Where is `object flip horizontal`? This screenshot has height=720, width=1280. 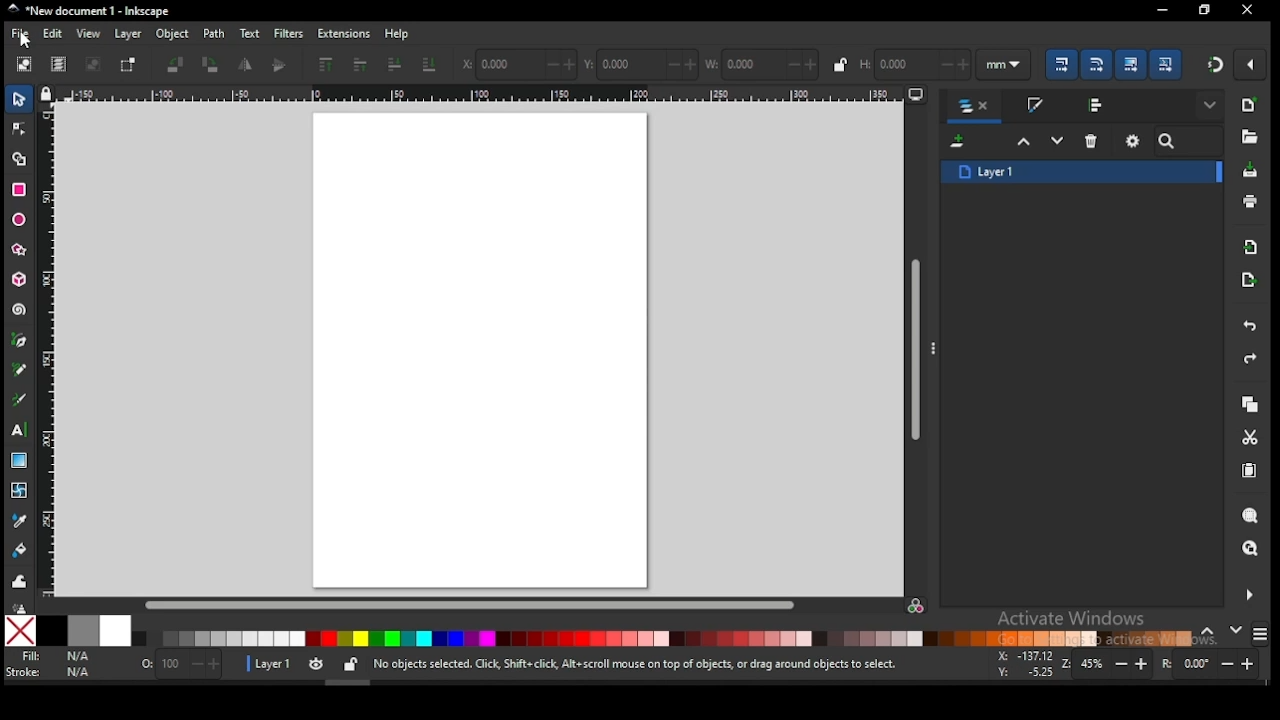
object flip horizontal is located at coordinates (246, 65).